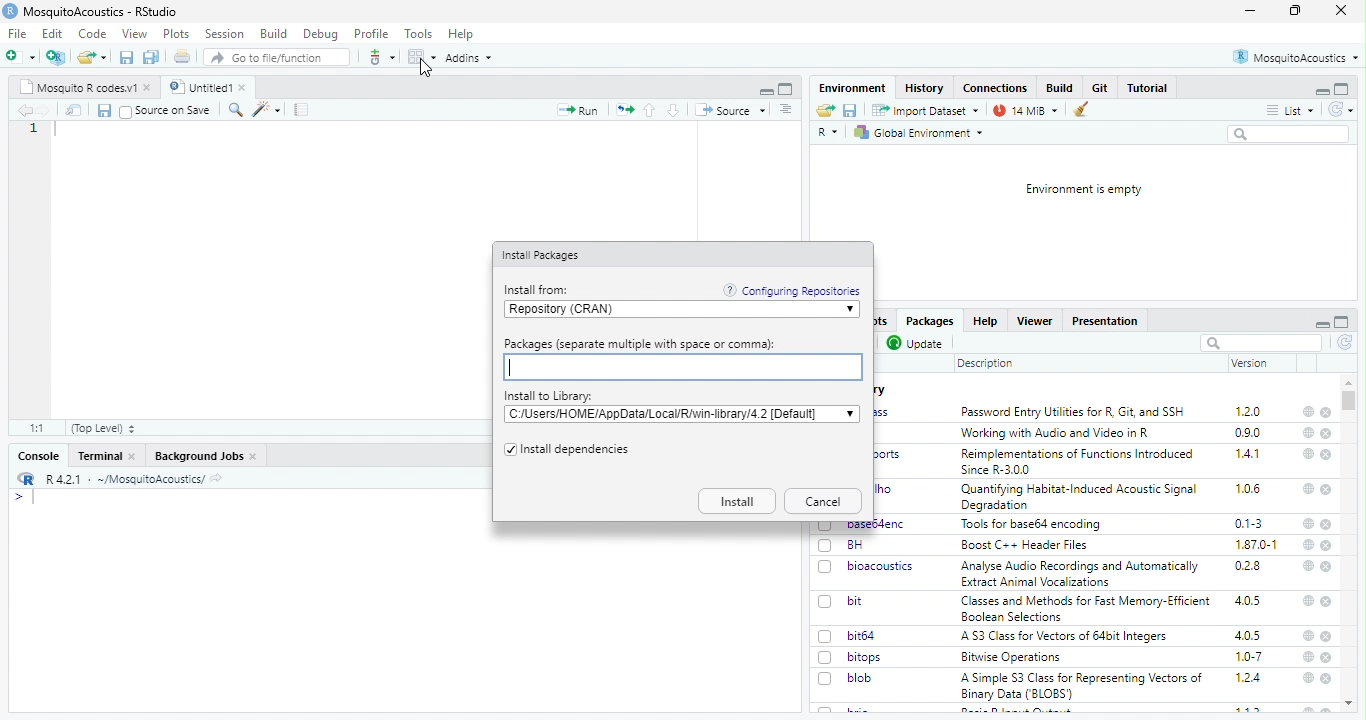  I want to click on Repository (CRAN), so click(674, 310).